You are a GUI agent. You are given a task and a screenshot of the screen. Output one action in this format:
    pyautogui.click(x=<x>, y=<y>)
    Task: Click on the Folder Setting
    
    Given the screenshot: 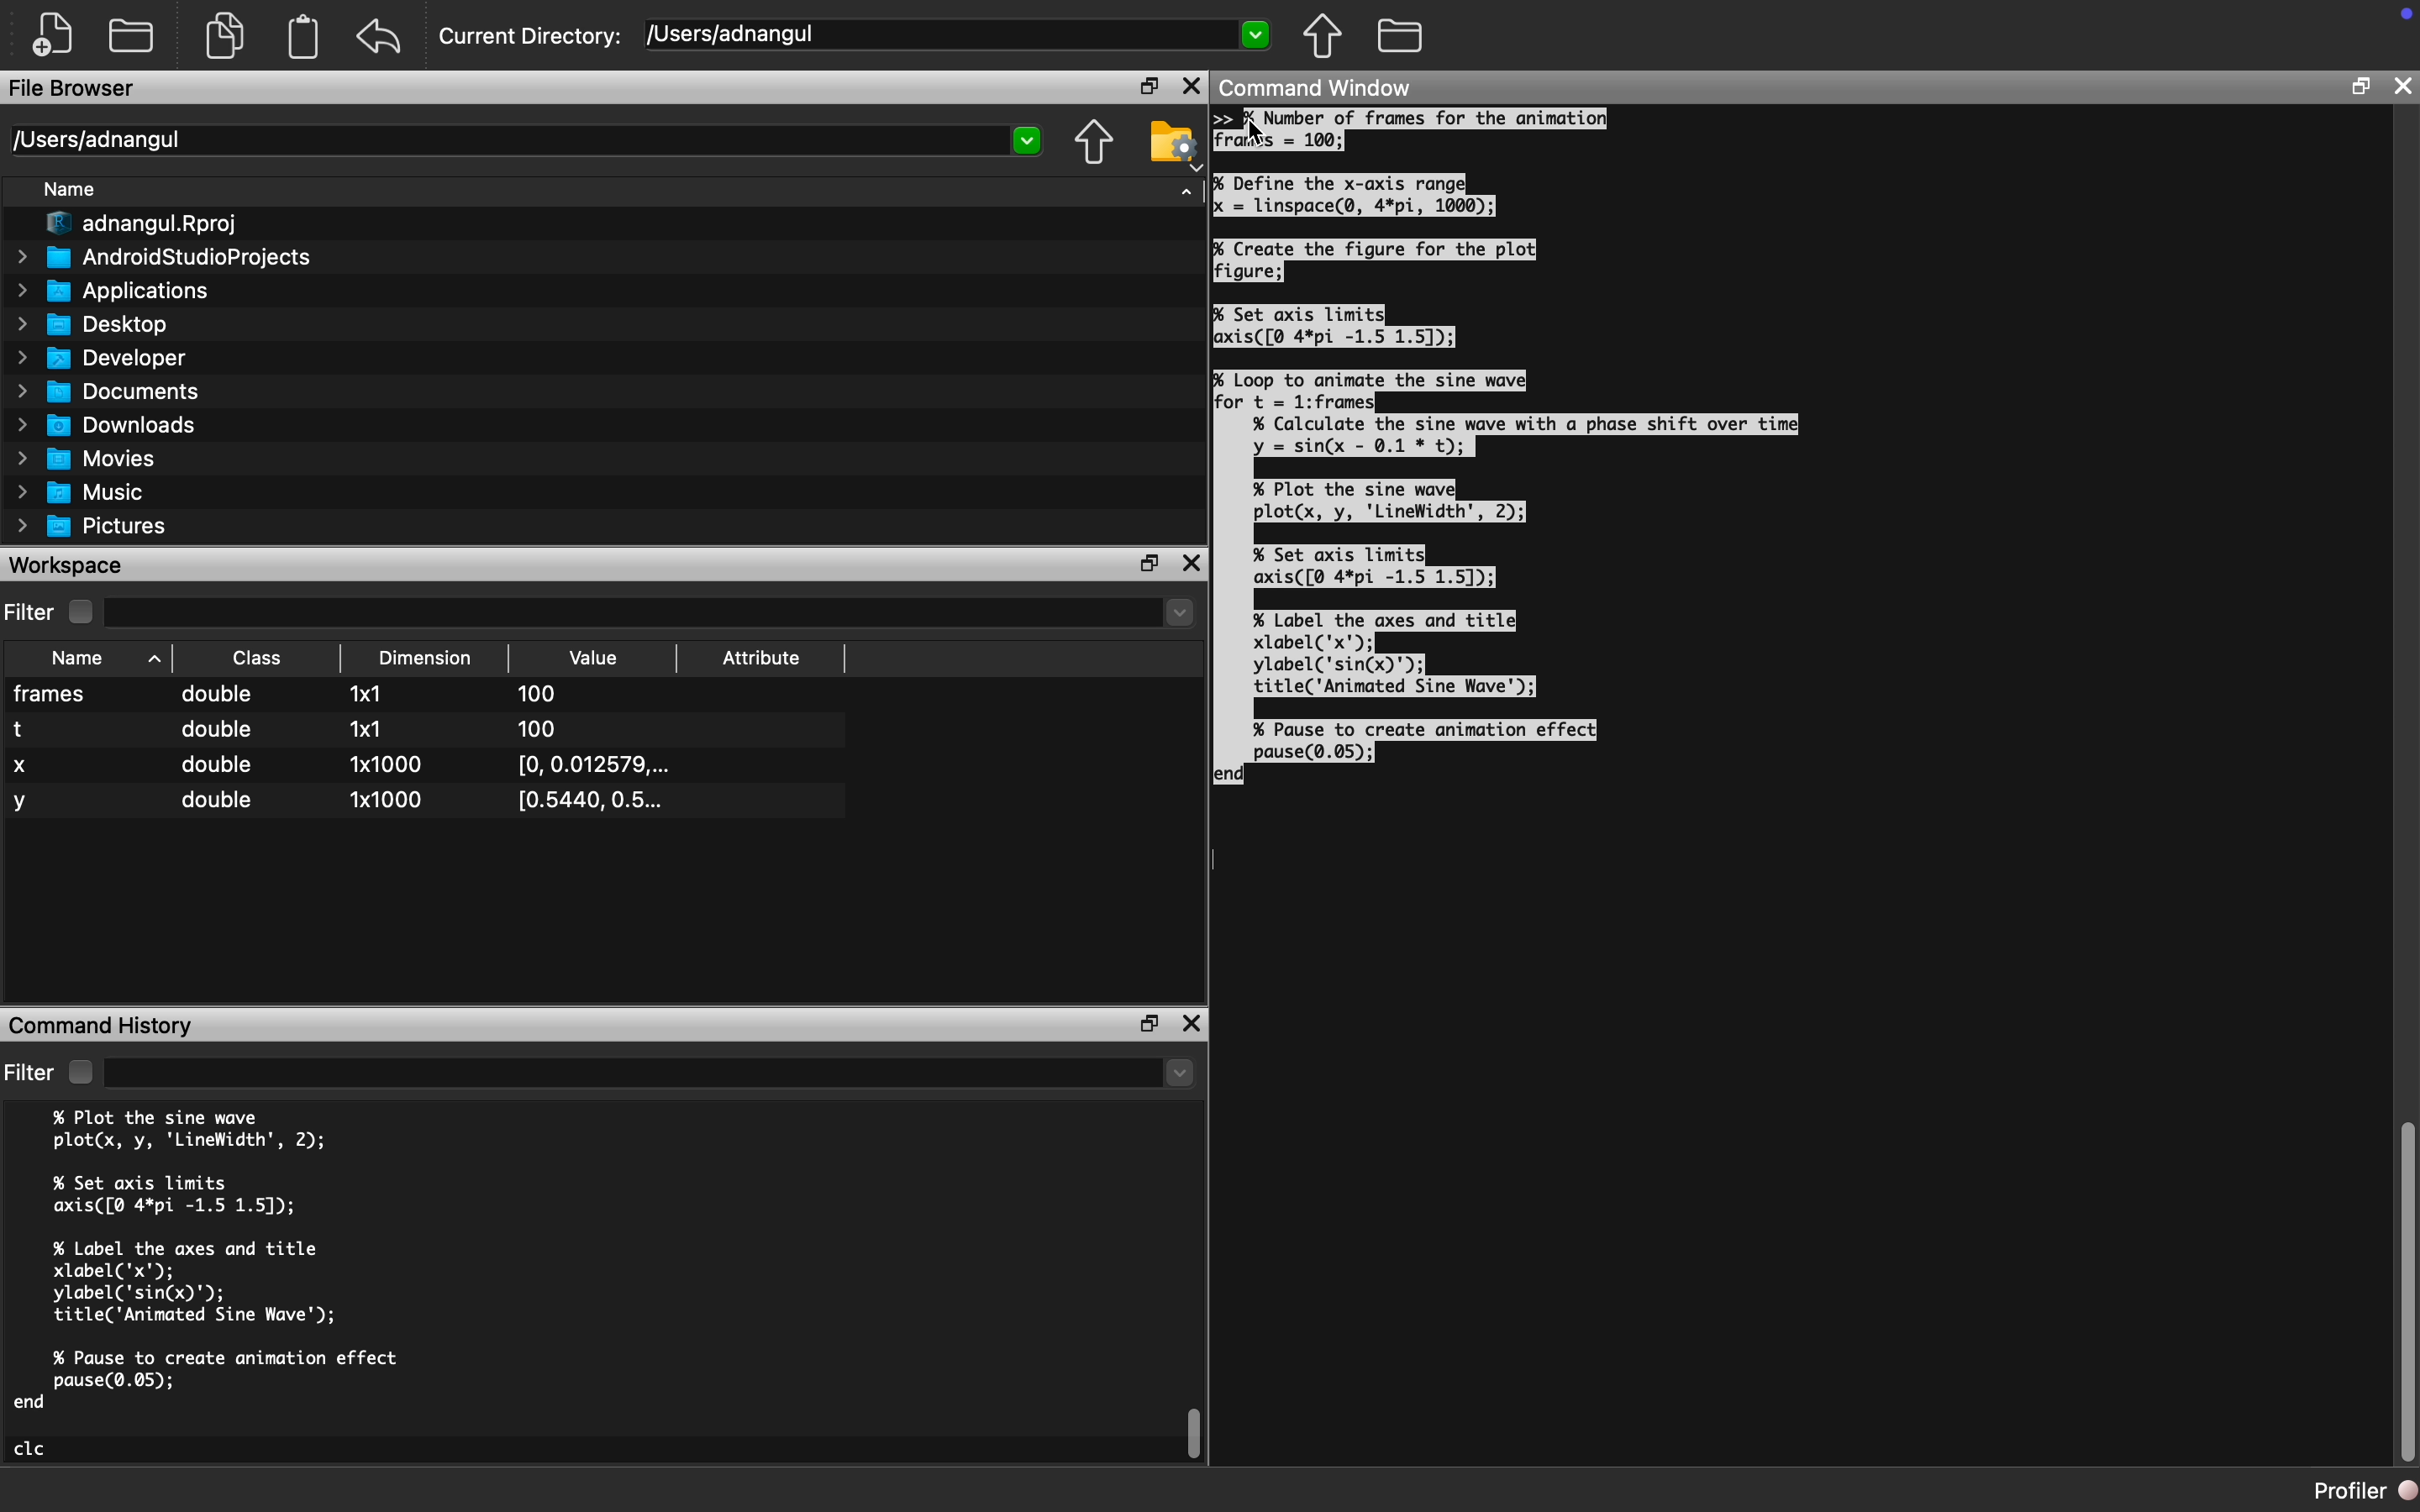 What is the action you would take?
    pyautogui.click(x=1170, y=143)
    